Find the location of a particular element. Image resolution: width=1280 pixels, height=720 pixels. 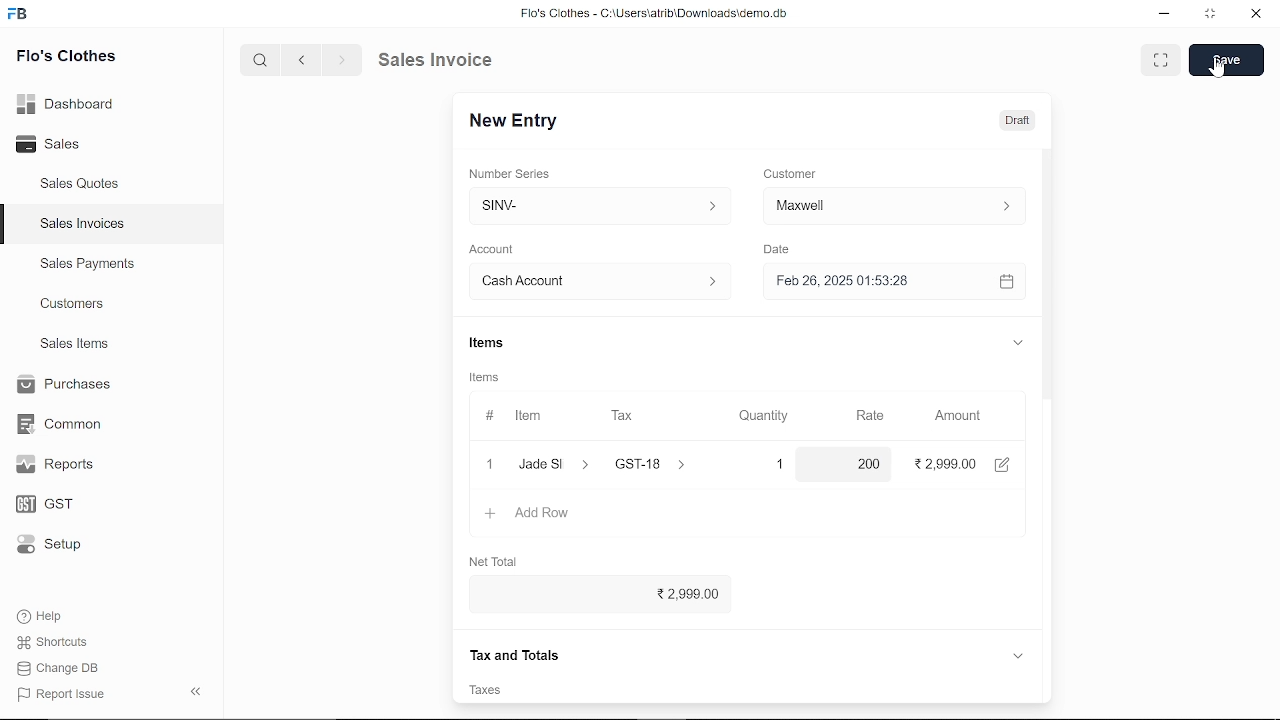

Account is located at coordinates (497, 250).